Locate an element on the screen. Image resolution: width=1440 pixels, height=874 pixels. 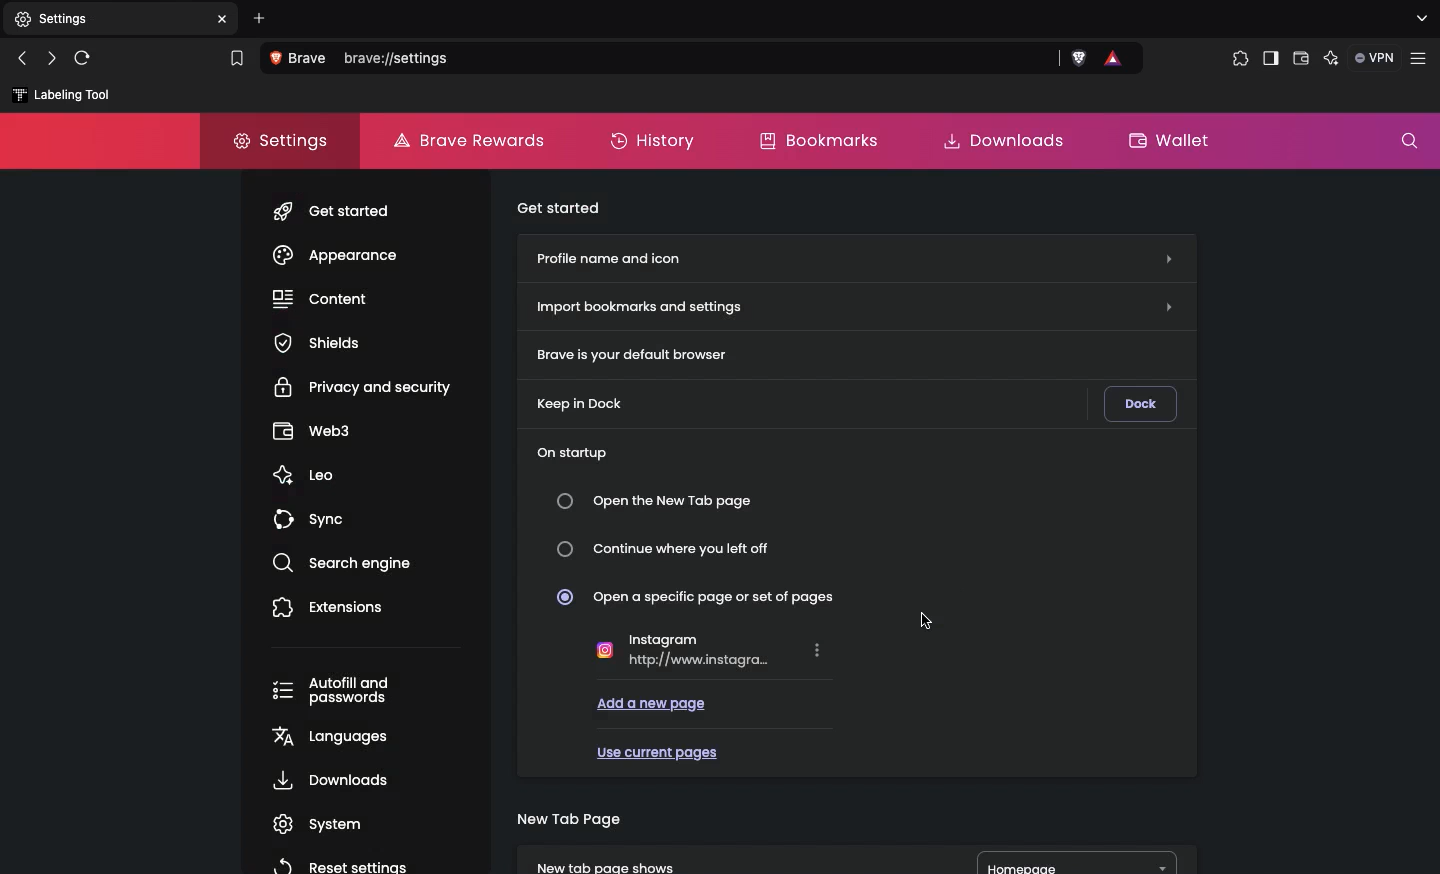
Brave rewards is located at coordinates (472, 140).